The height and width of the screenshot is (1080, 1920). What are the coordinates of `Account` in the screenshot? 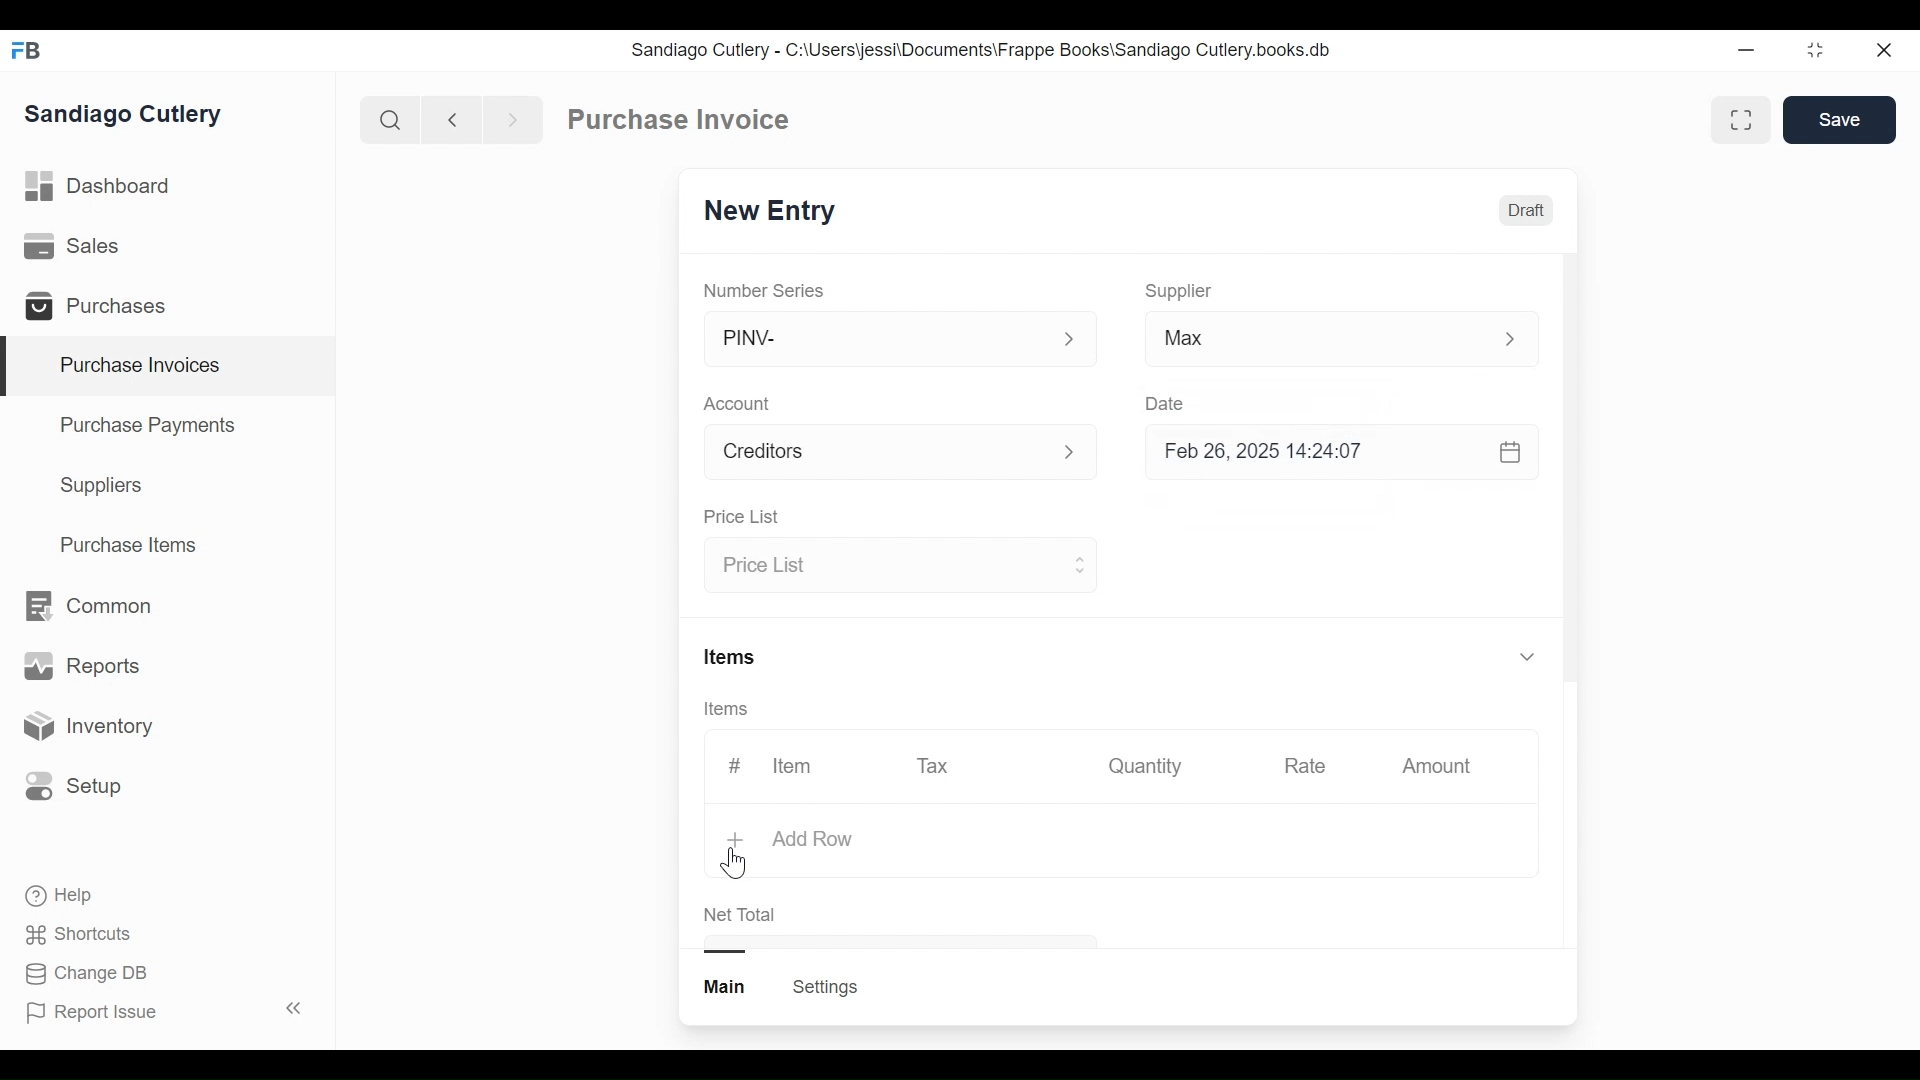 It's located at (741, 406).